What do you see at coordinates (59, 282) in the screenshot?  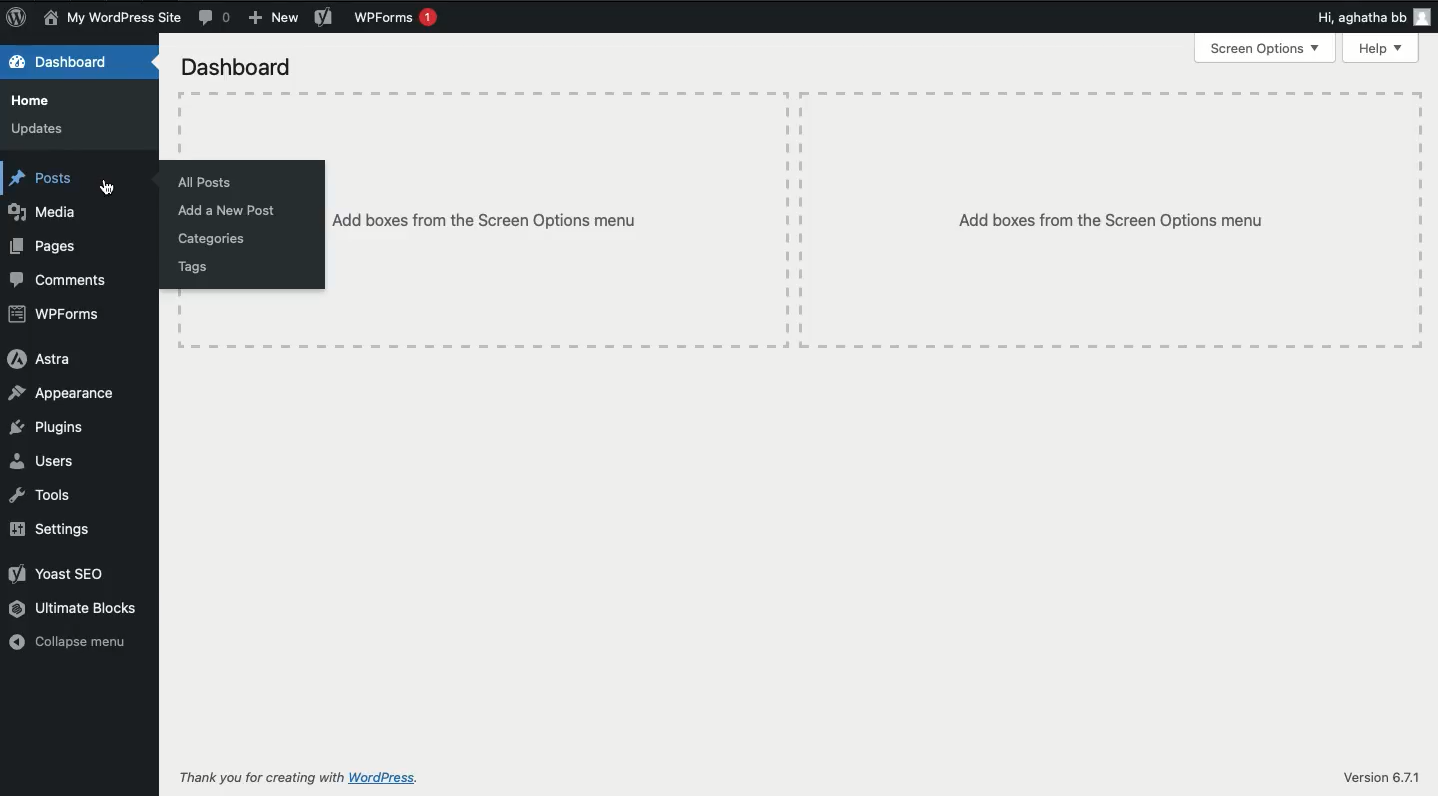 I see `Comments` at bounding box center [59, 282].